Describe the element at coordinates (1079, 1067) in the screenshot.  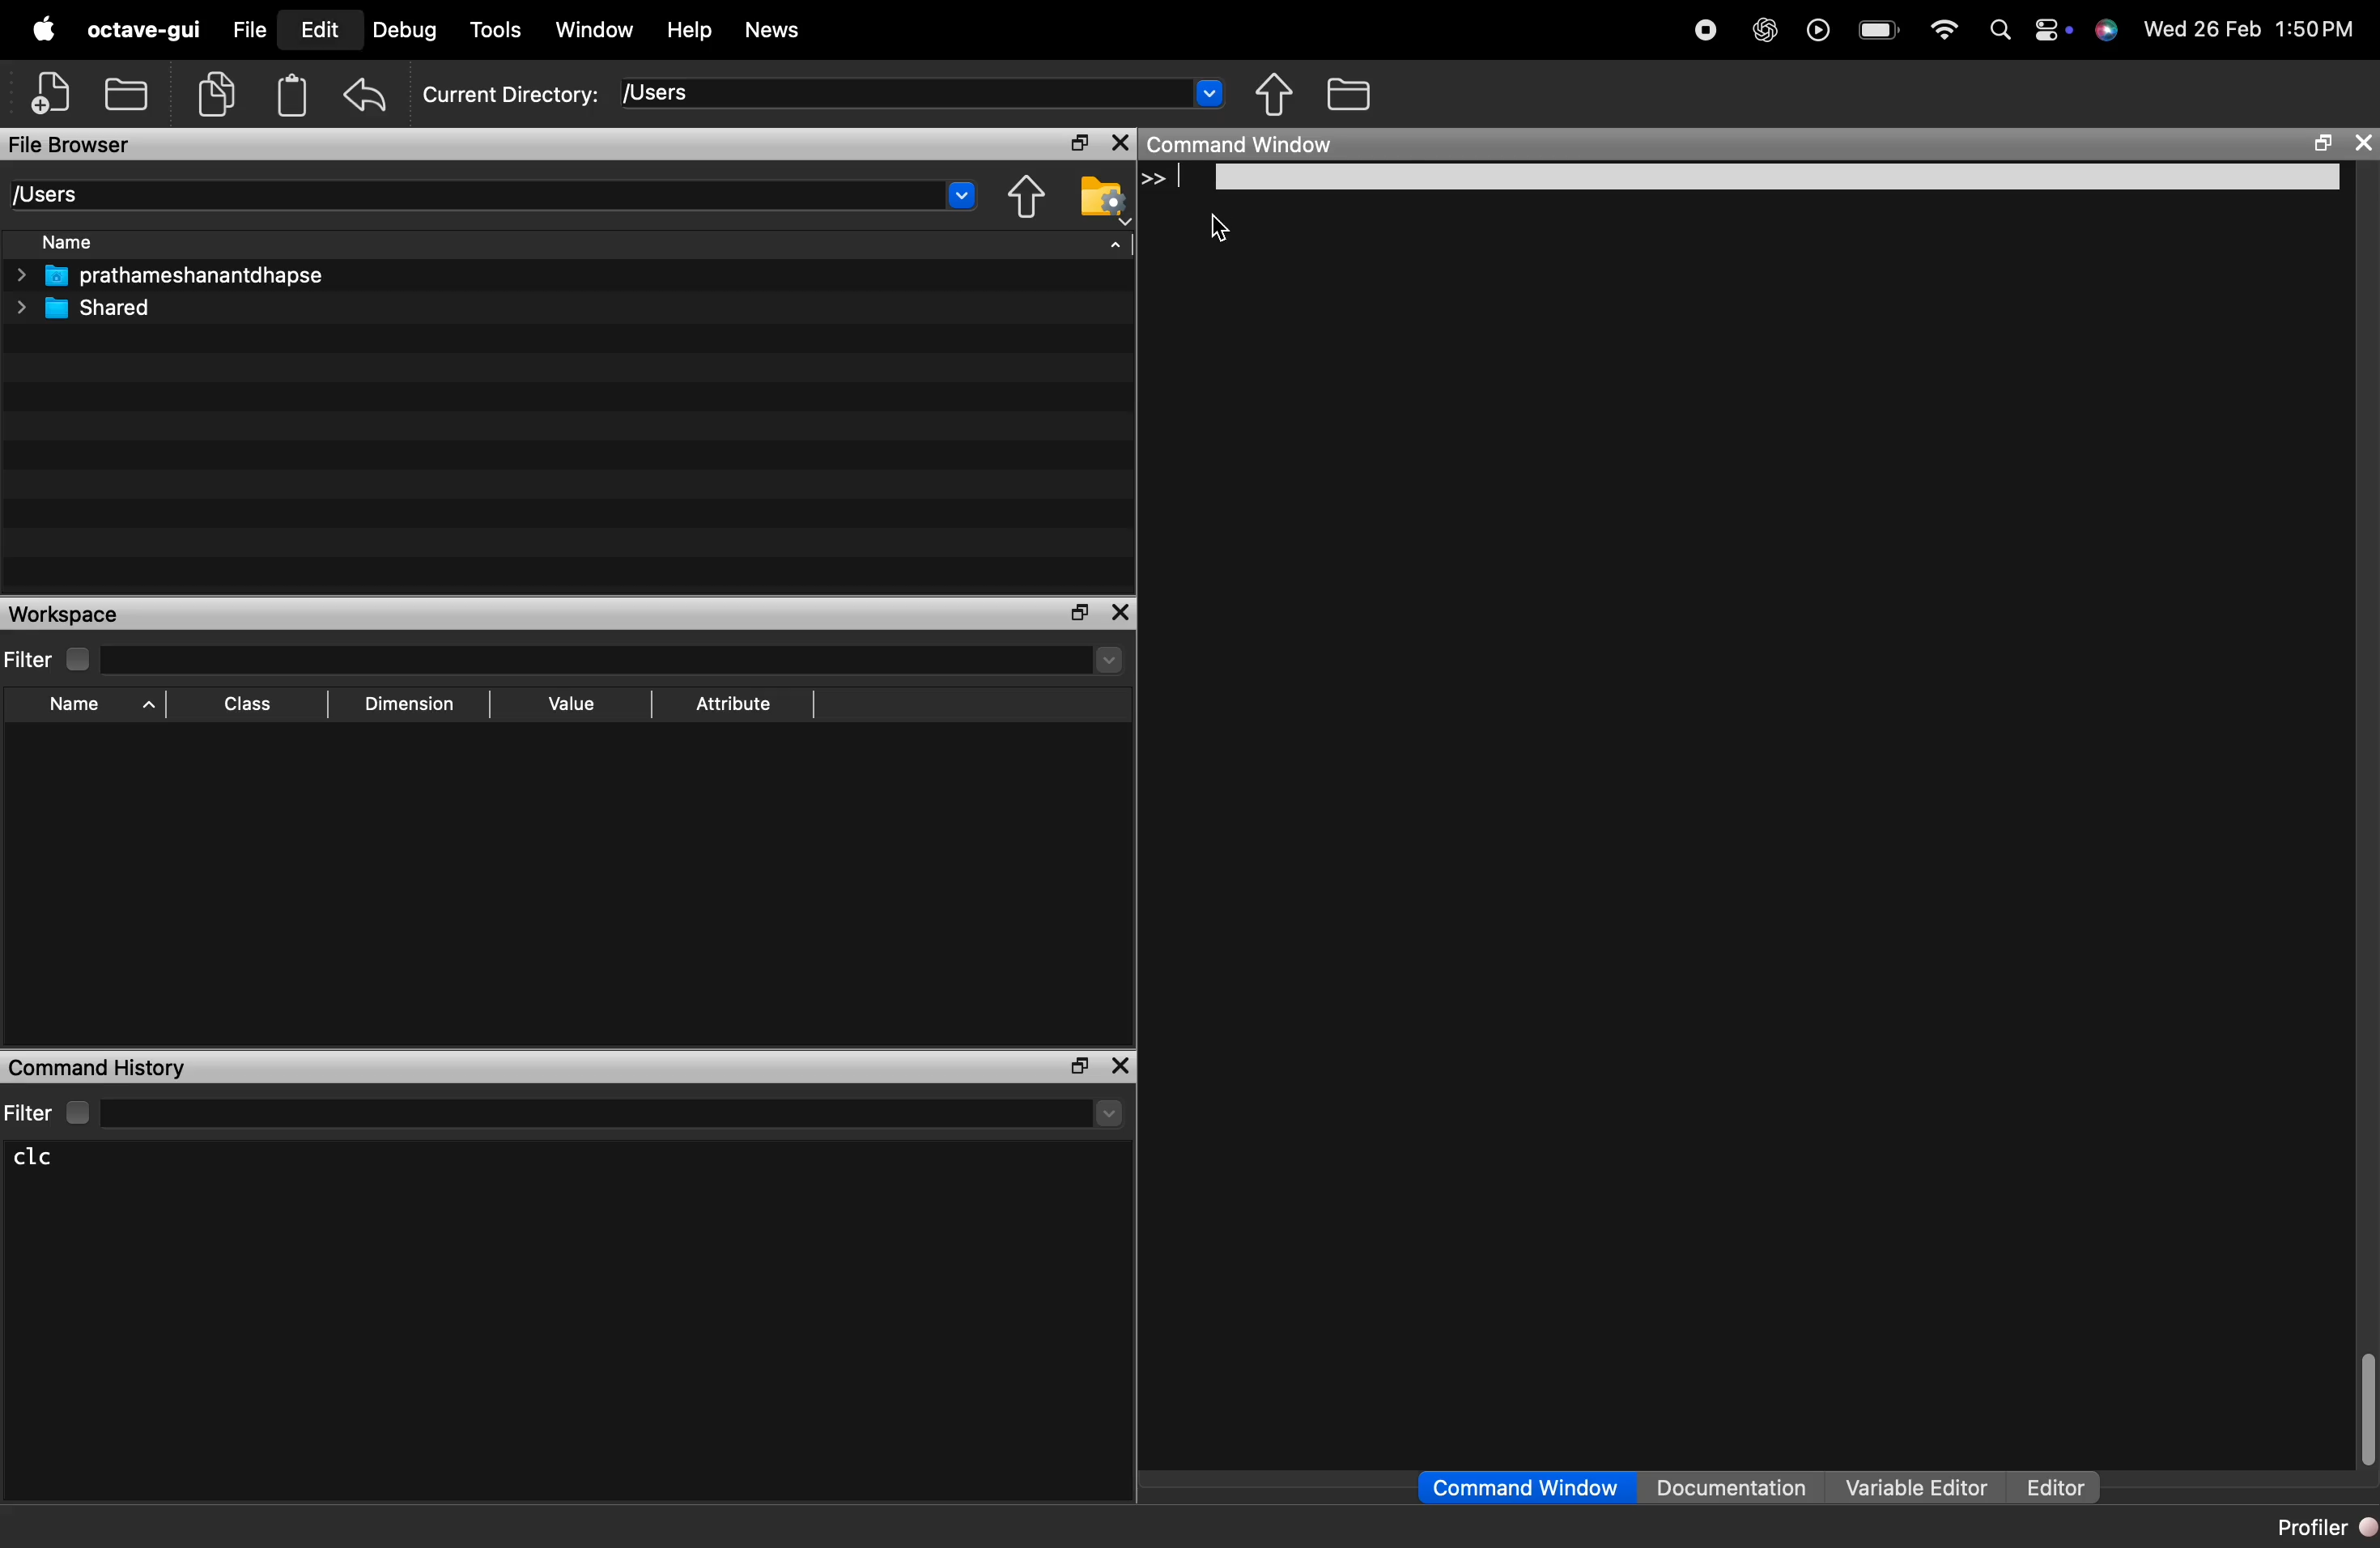
I see `Maximize` at that location.